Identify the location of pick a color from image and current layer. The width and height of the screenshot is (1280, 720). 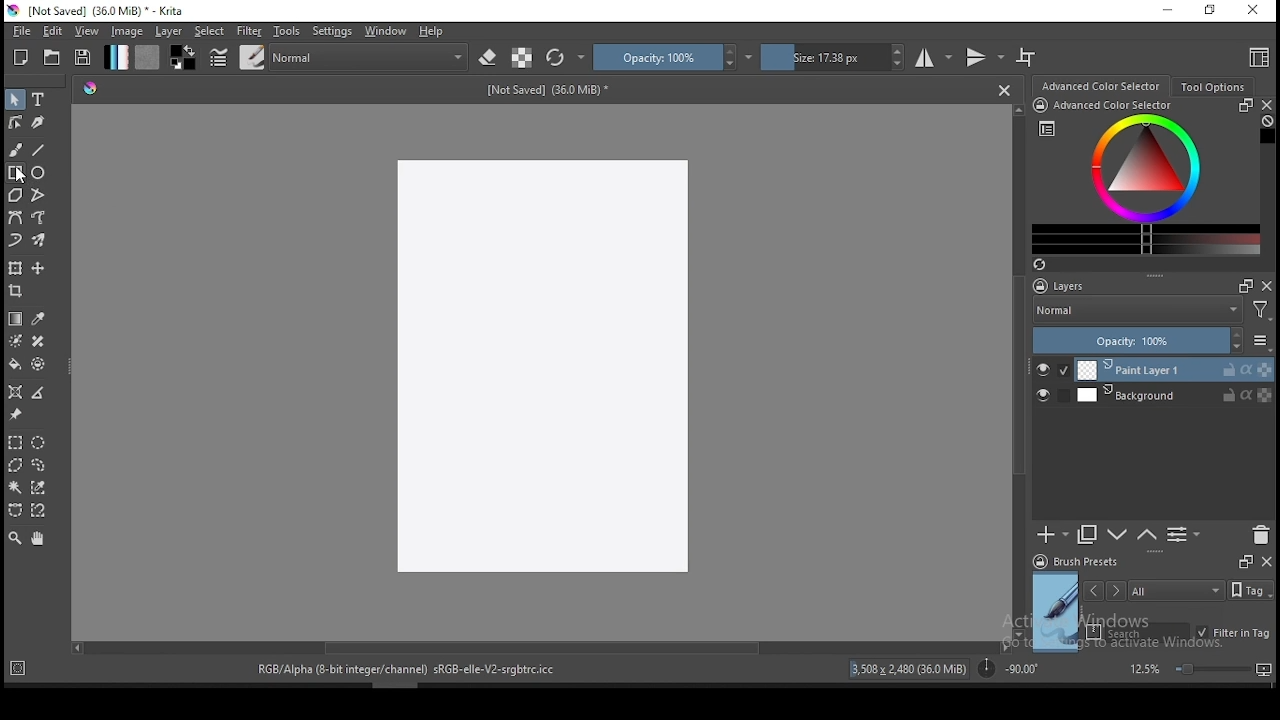
(39, 319).